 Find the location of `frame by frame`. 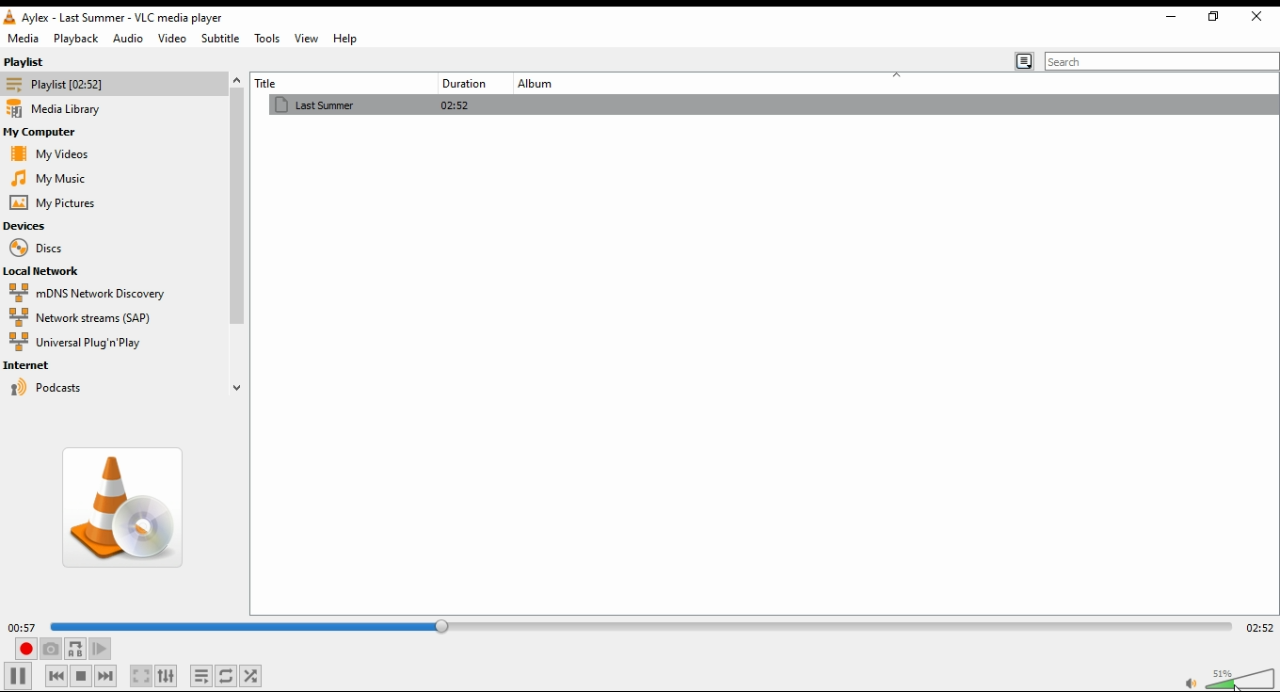

frame by frame is located at coordinates (100, 649).